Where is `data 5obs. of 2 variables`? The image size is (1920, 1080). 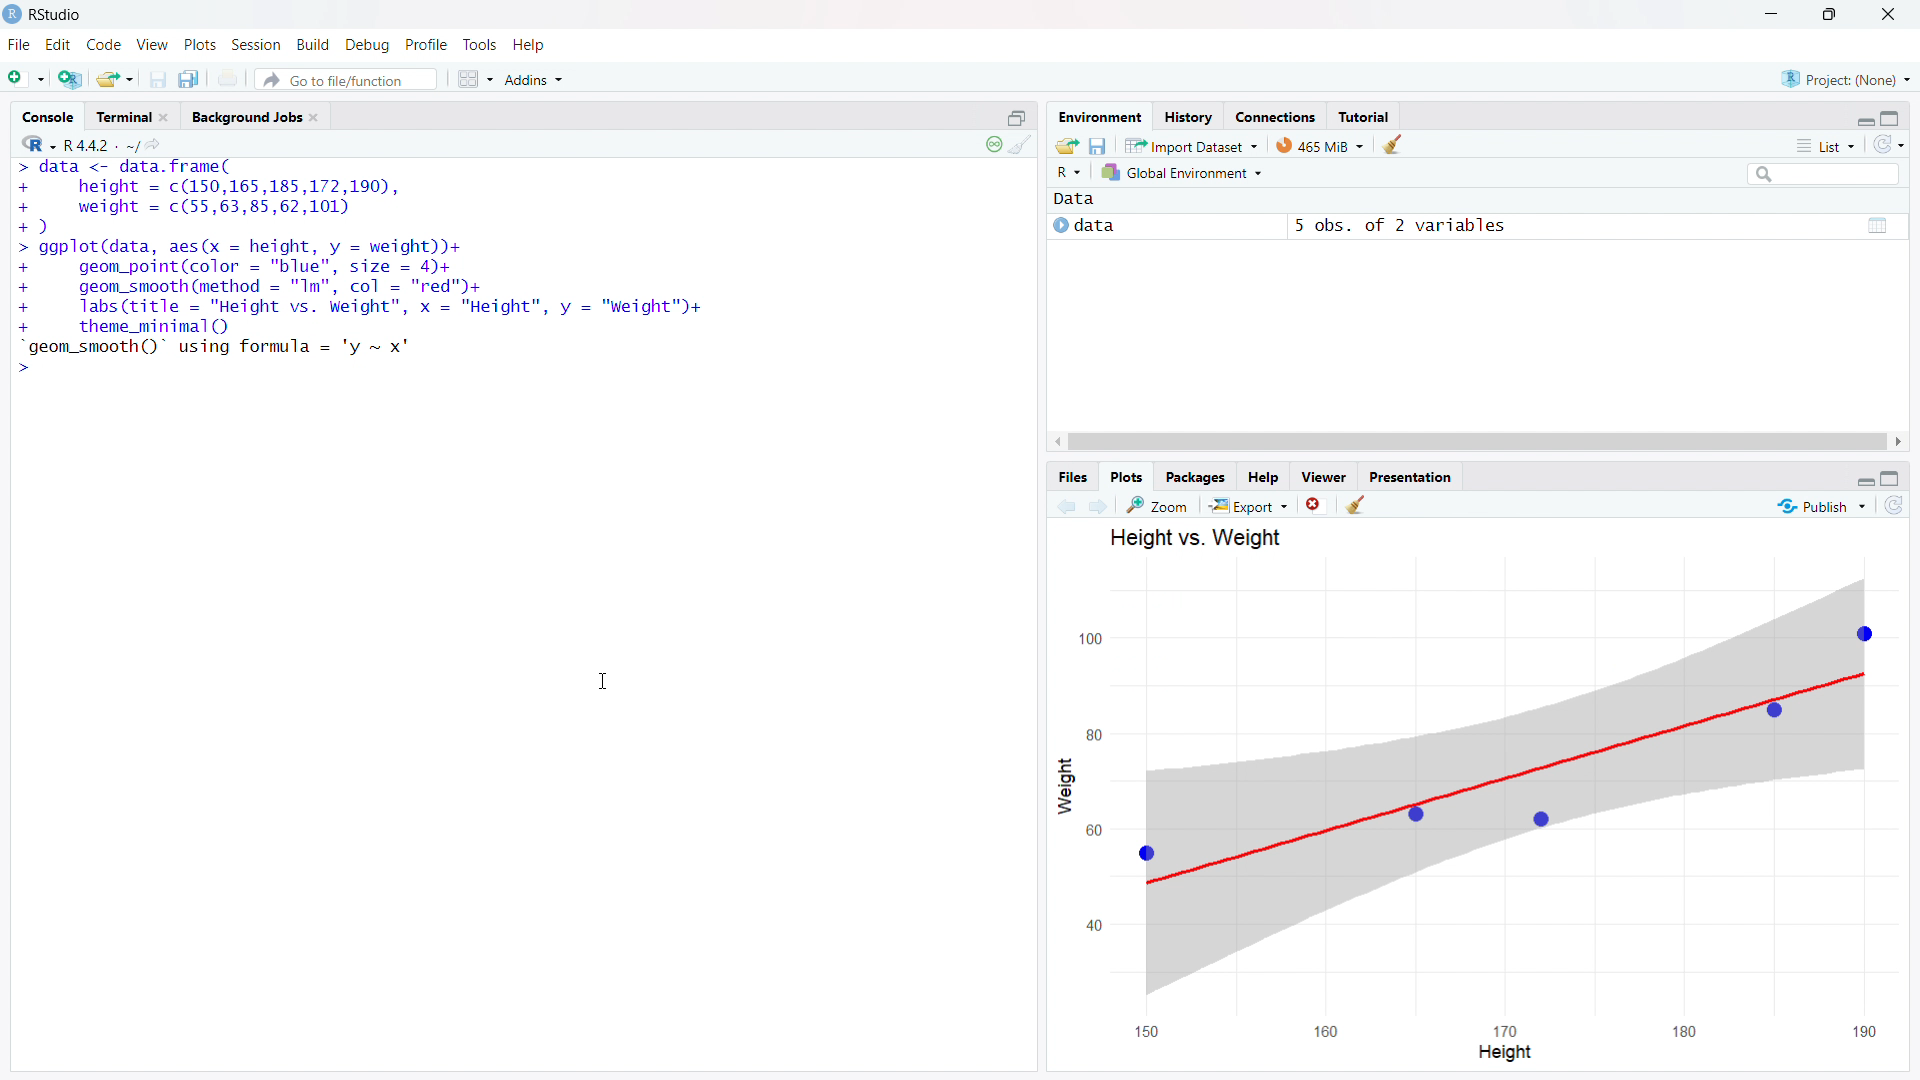
data 5obs. of 2 variables is located at coordinates (1475, 228).